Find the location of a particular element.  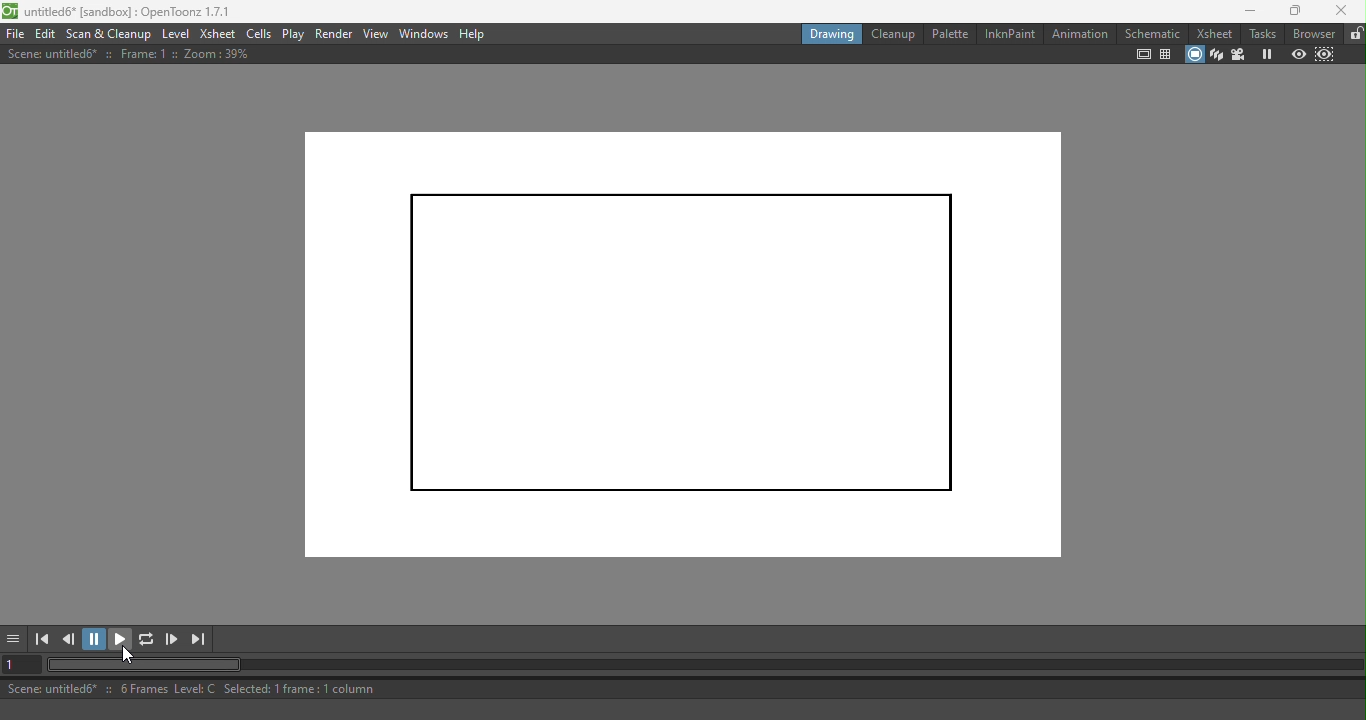

Pointer cursor is located at coordinates (130, 658).